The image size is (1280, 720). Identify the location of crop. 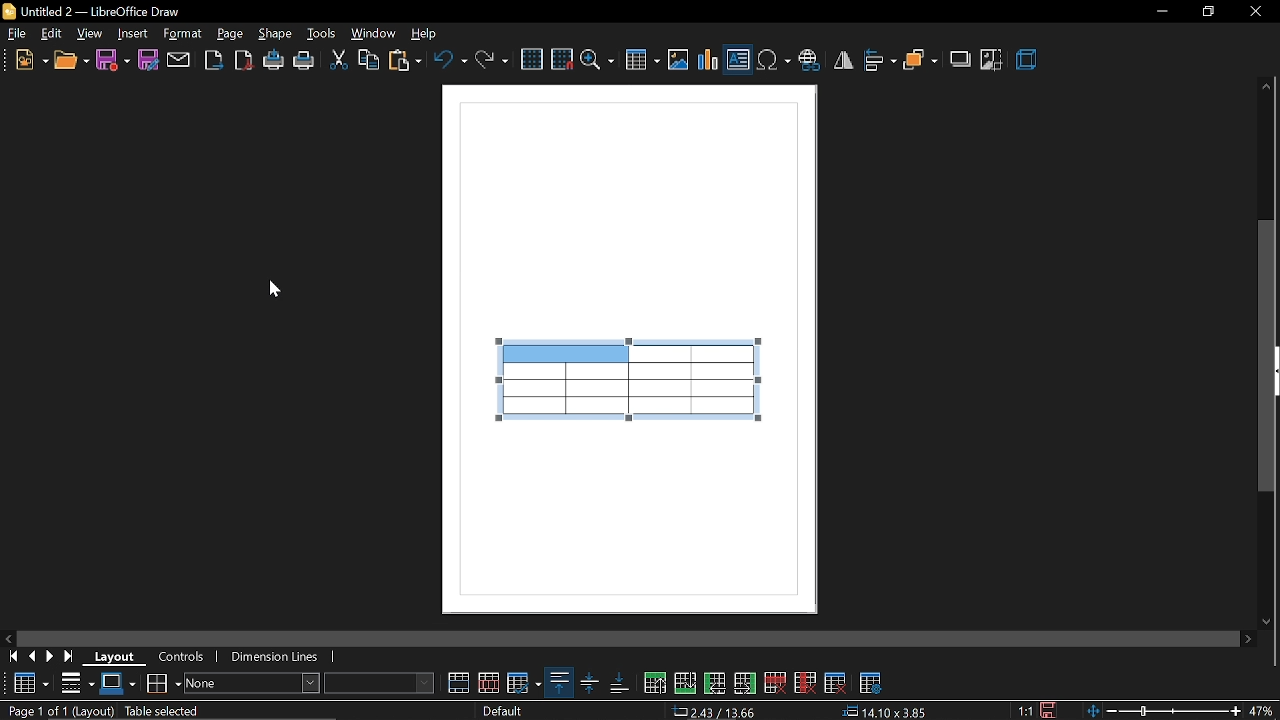
(991, 61).